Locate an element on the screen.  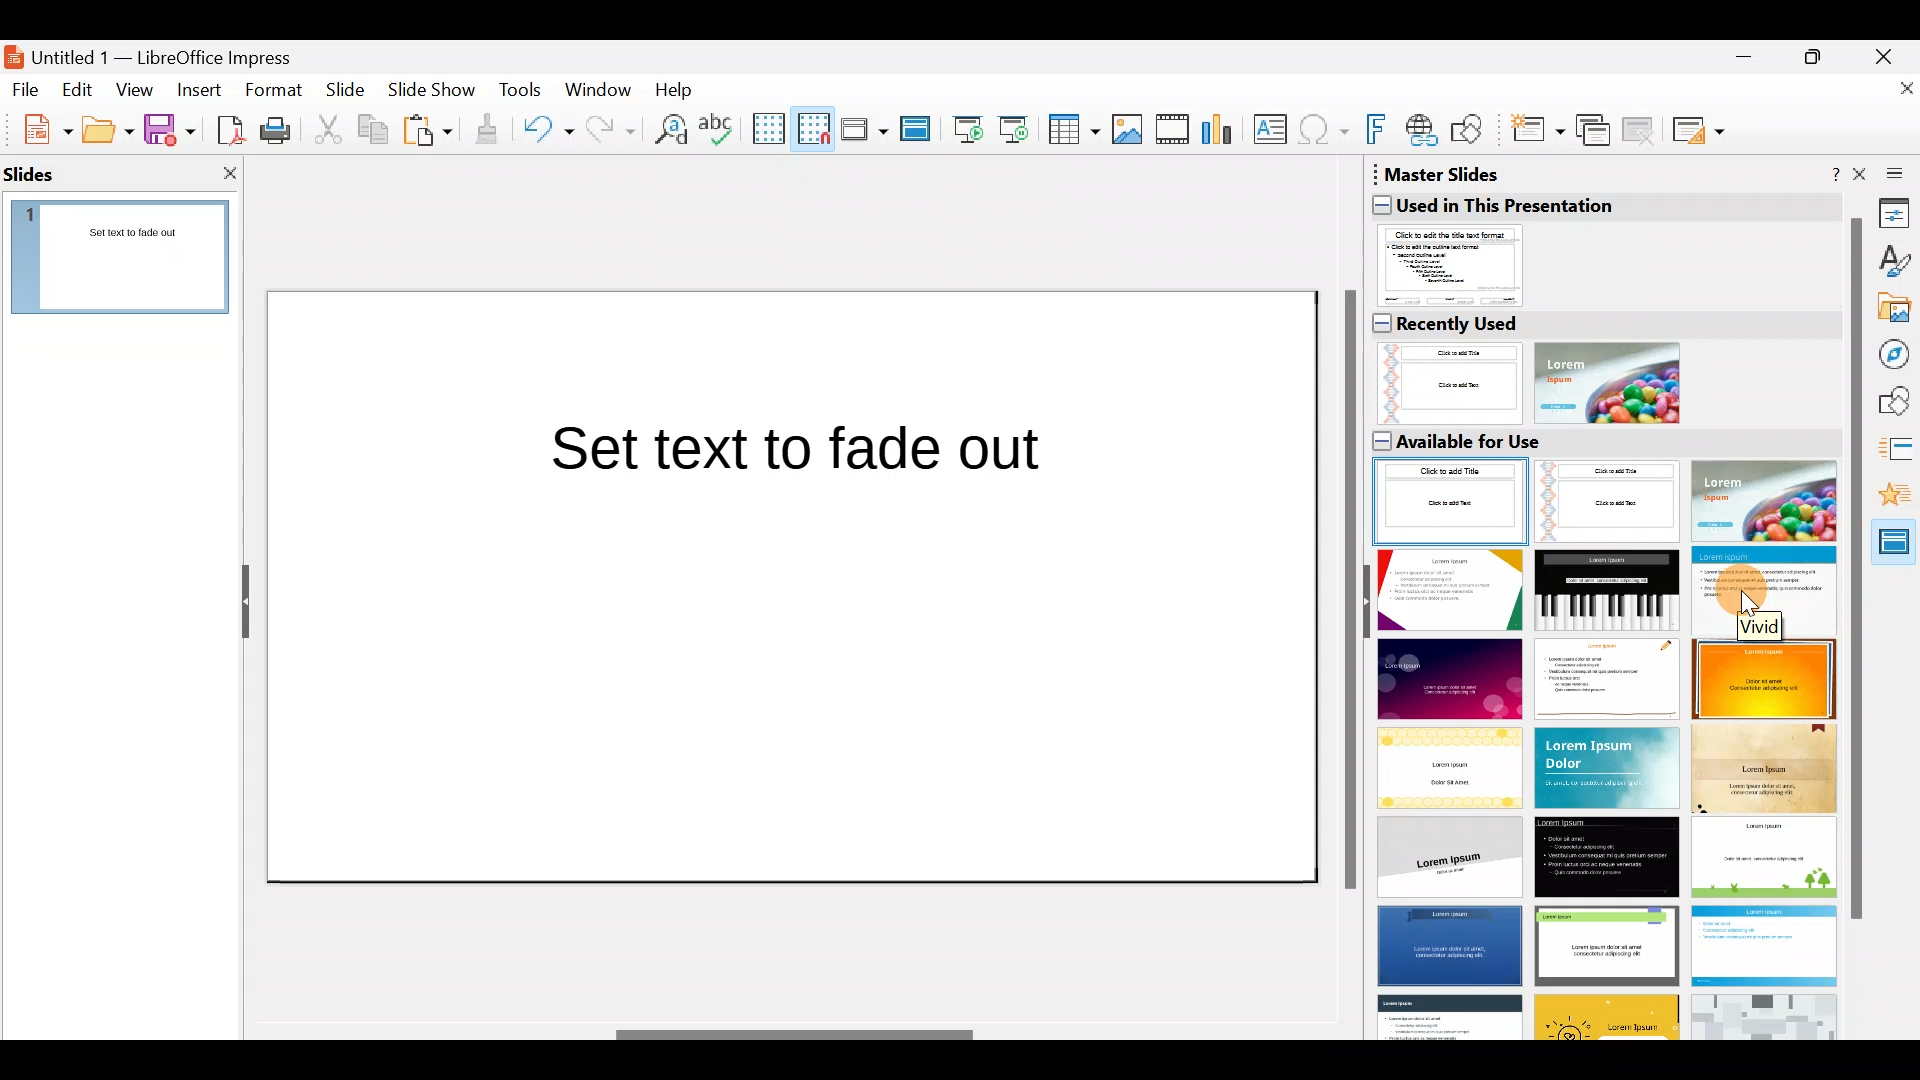
Scroll bar is located at coordinates (796, 1035).